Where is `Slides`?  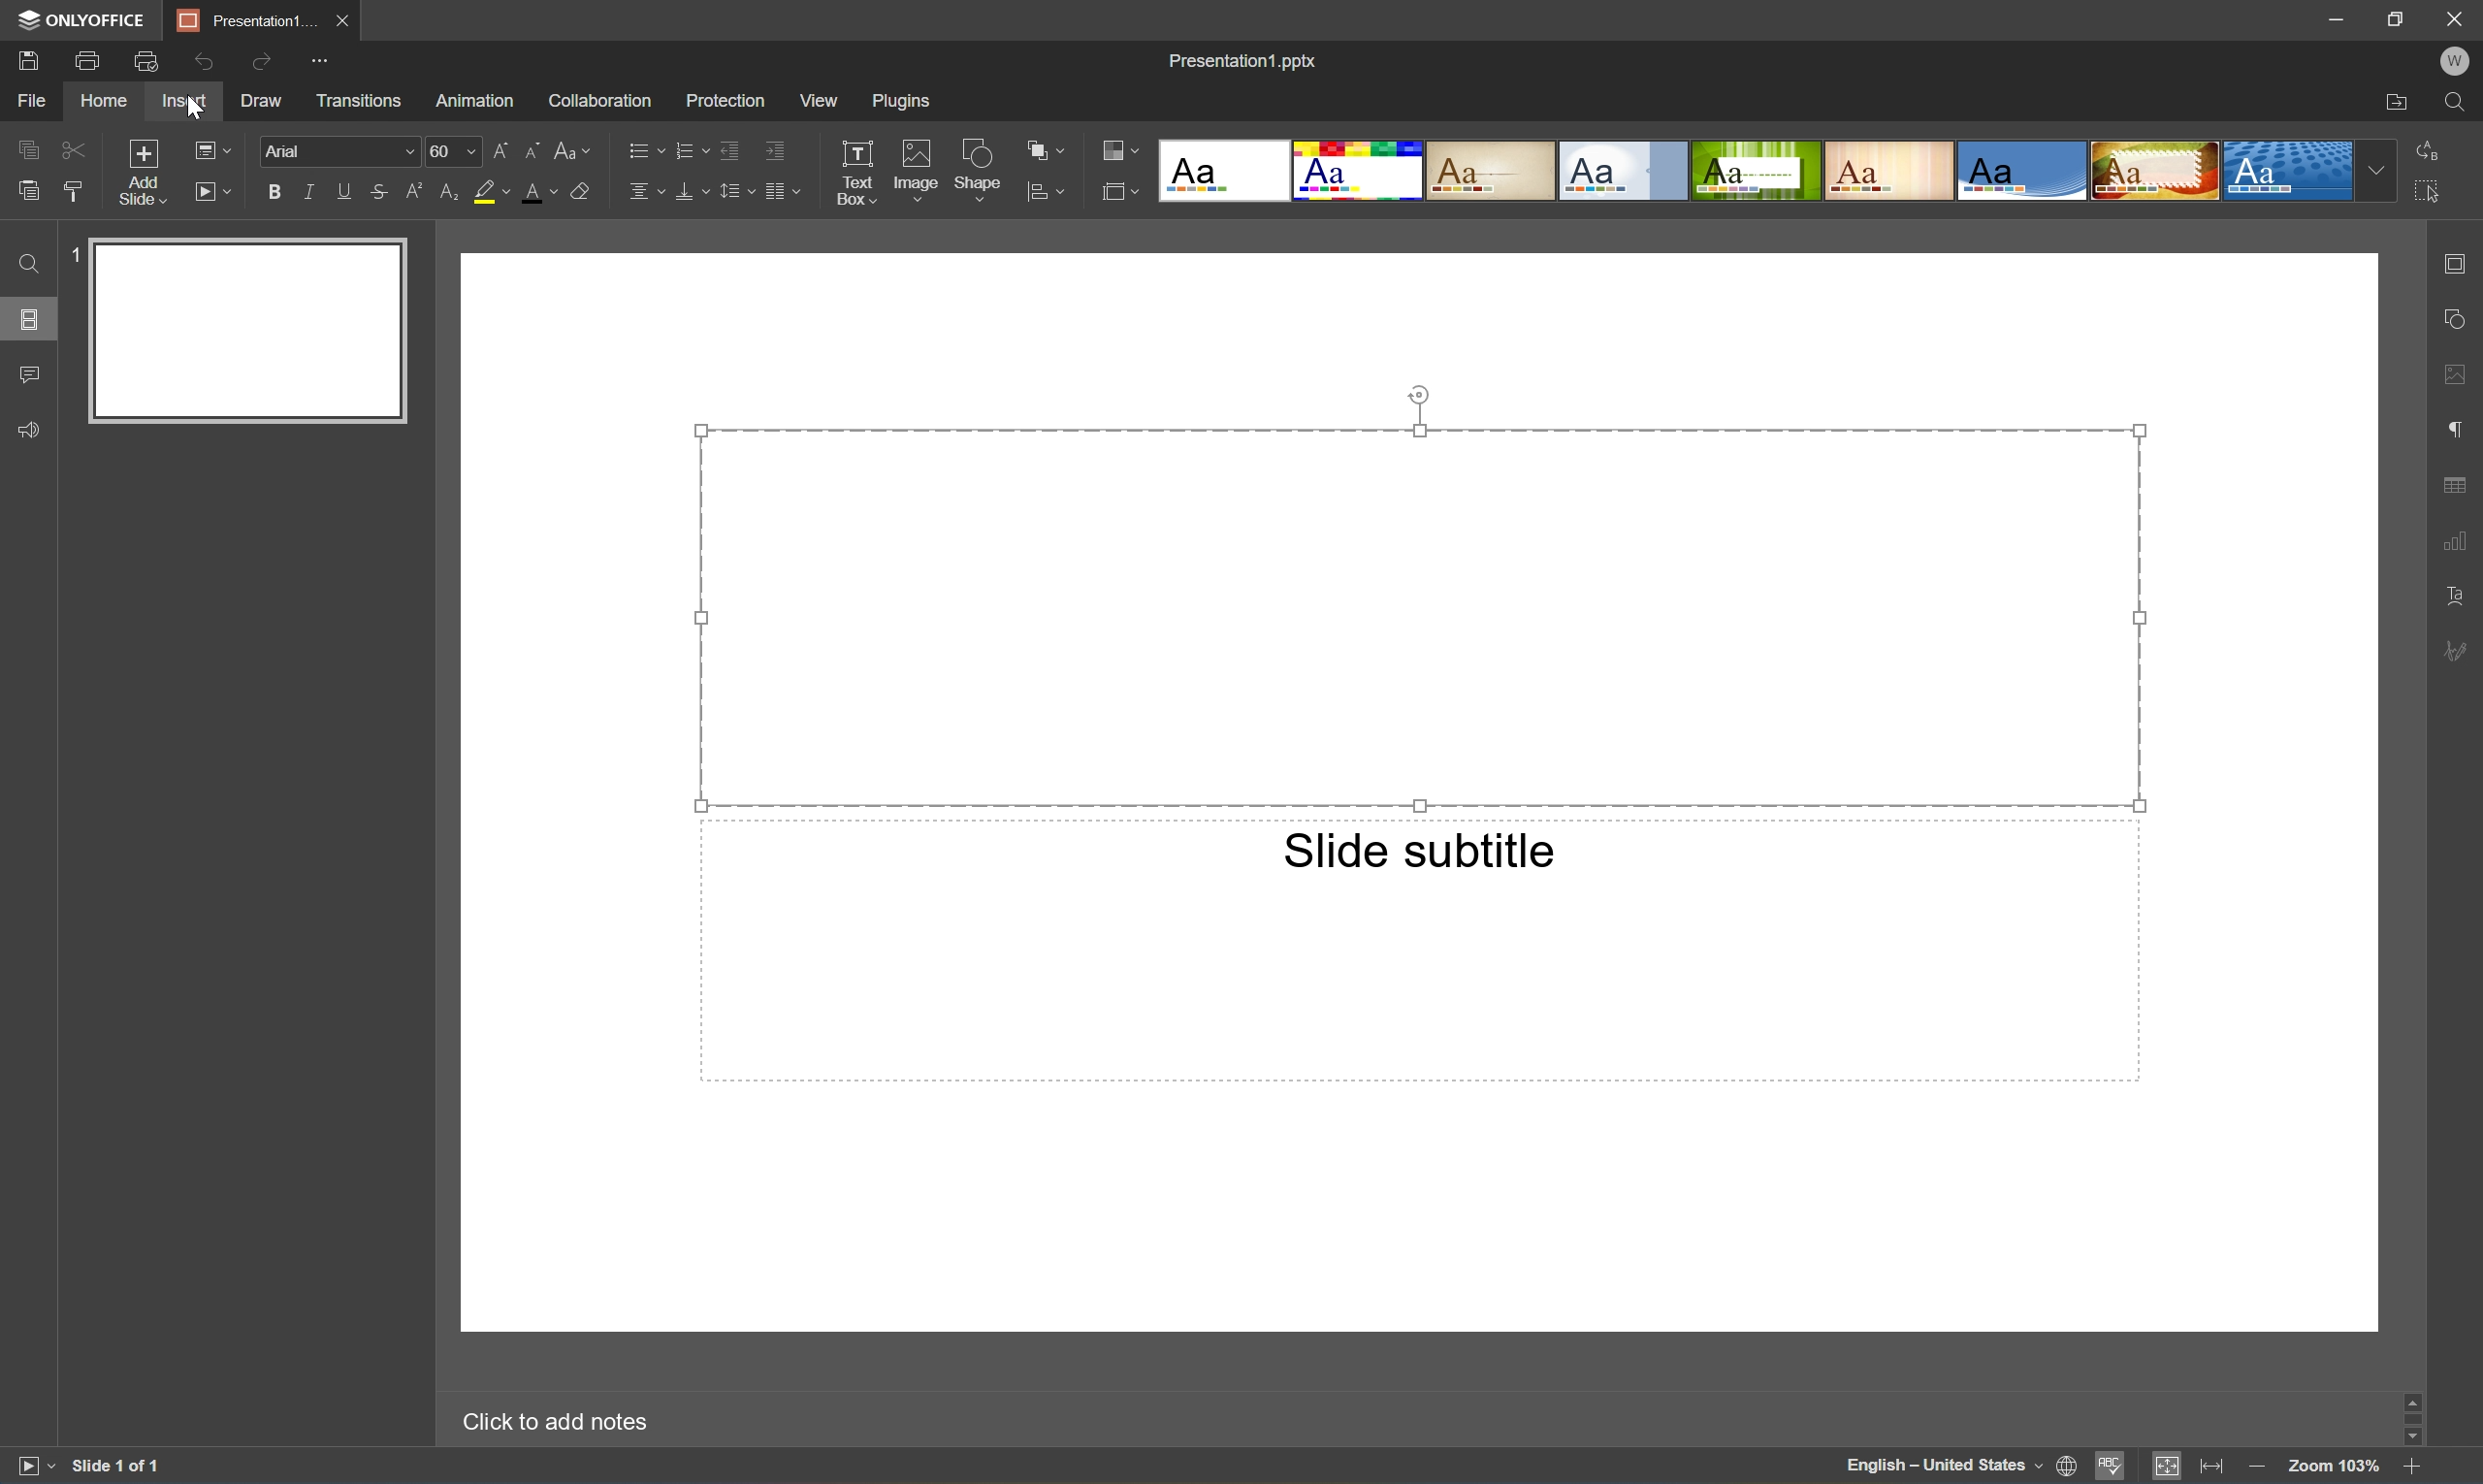
Slides is located at coordinates (30, 321).